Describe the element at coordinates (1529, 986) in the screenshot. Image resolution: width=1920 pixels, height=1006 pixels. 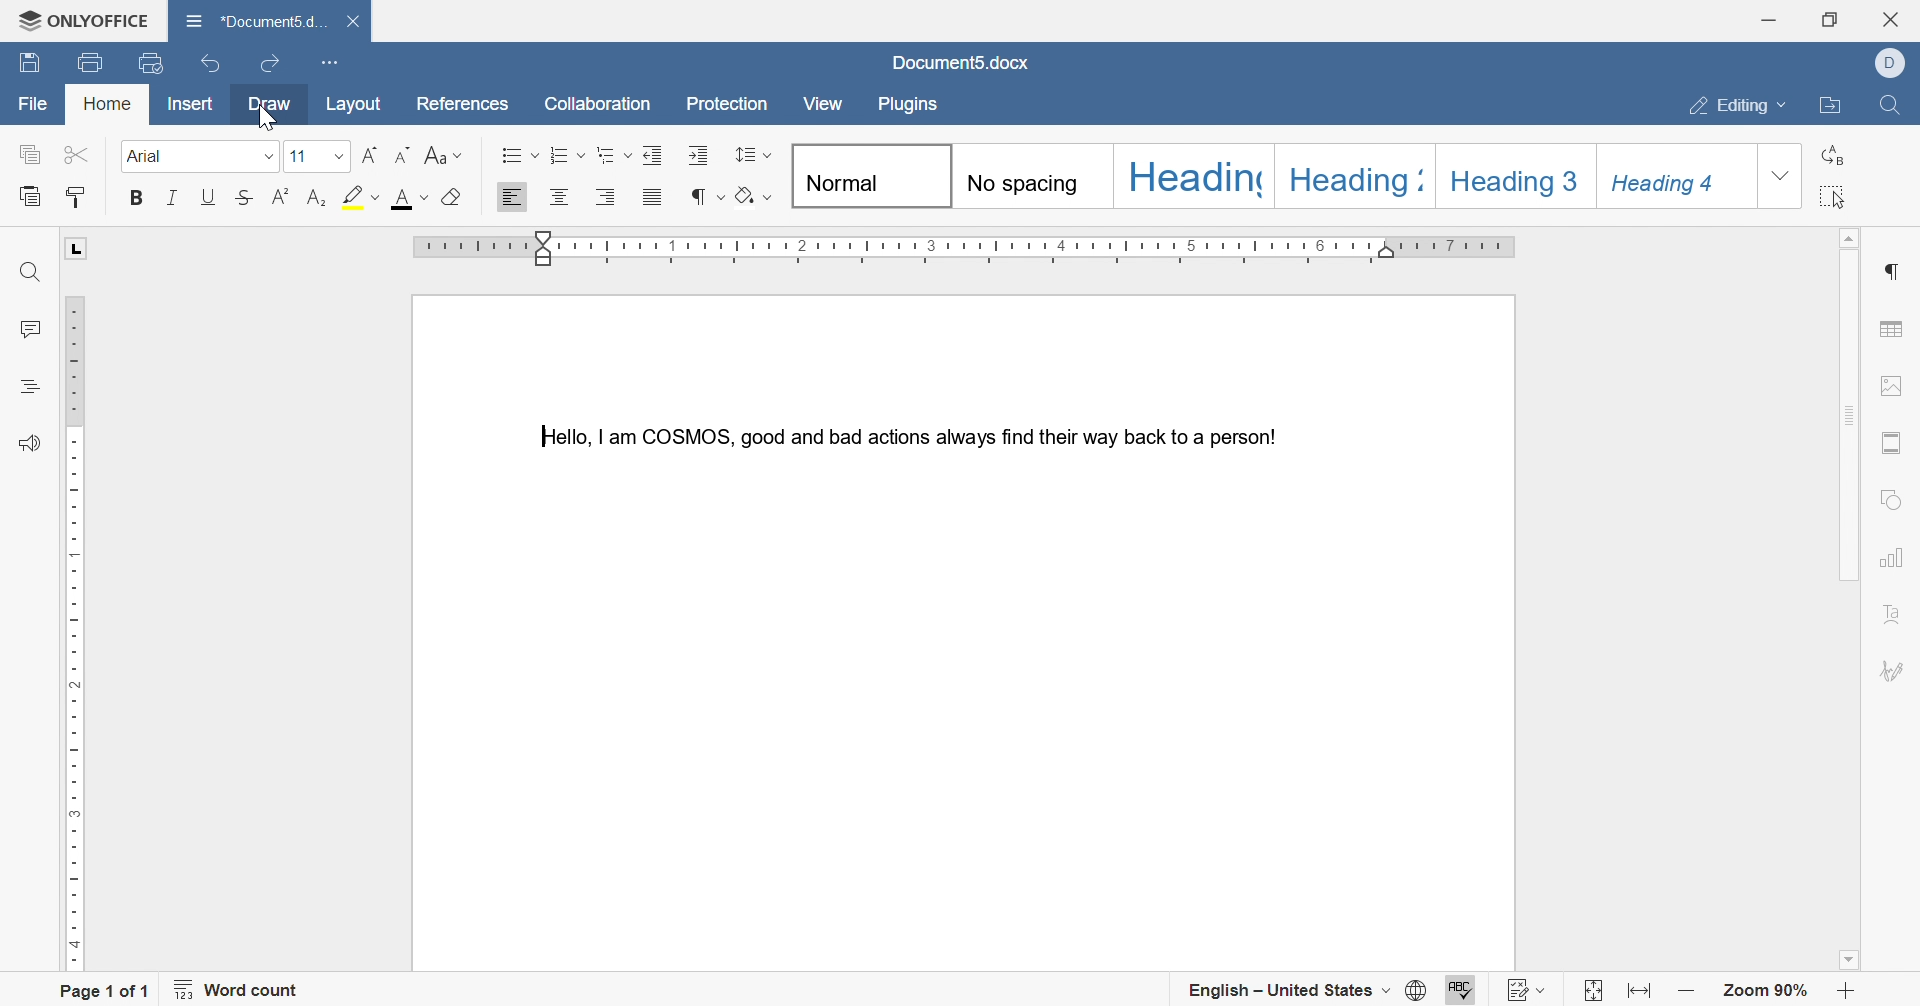
I see `track changes` at that location.